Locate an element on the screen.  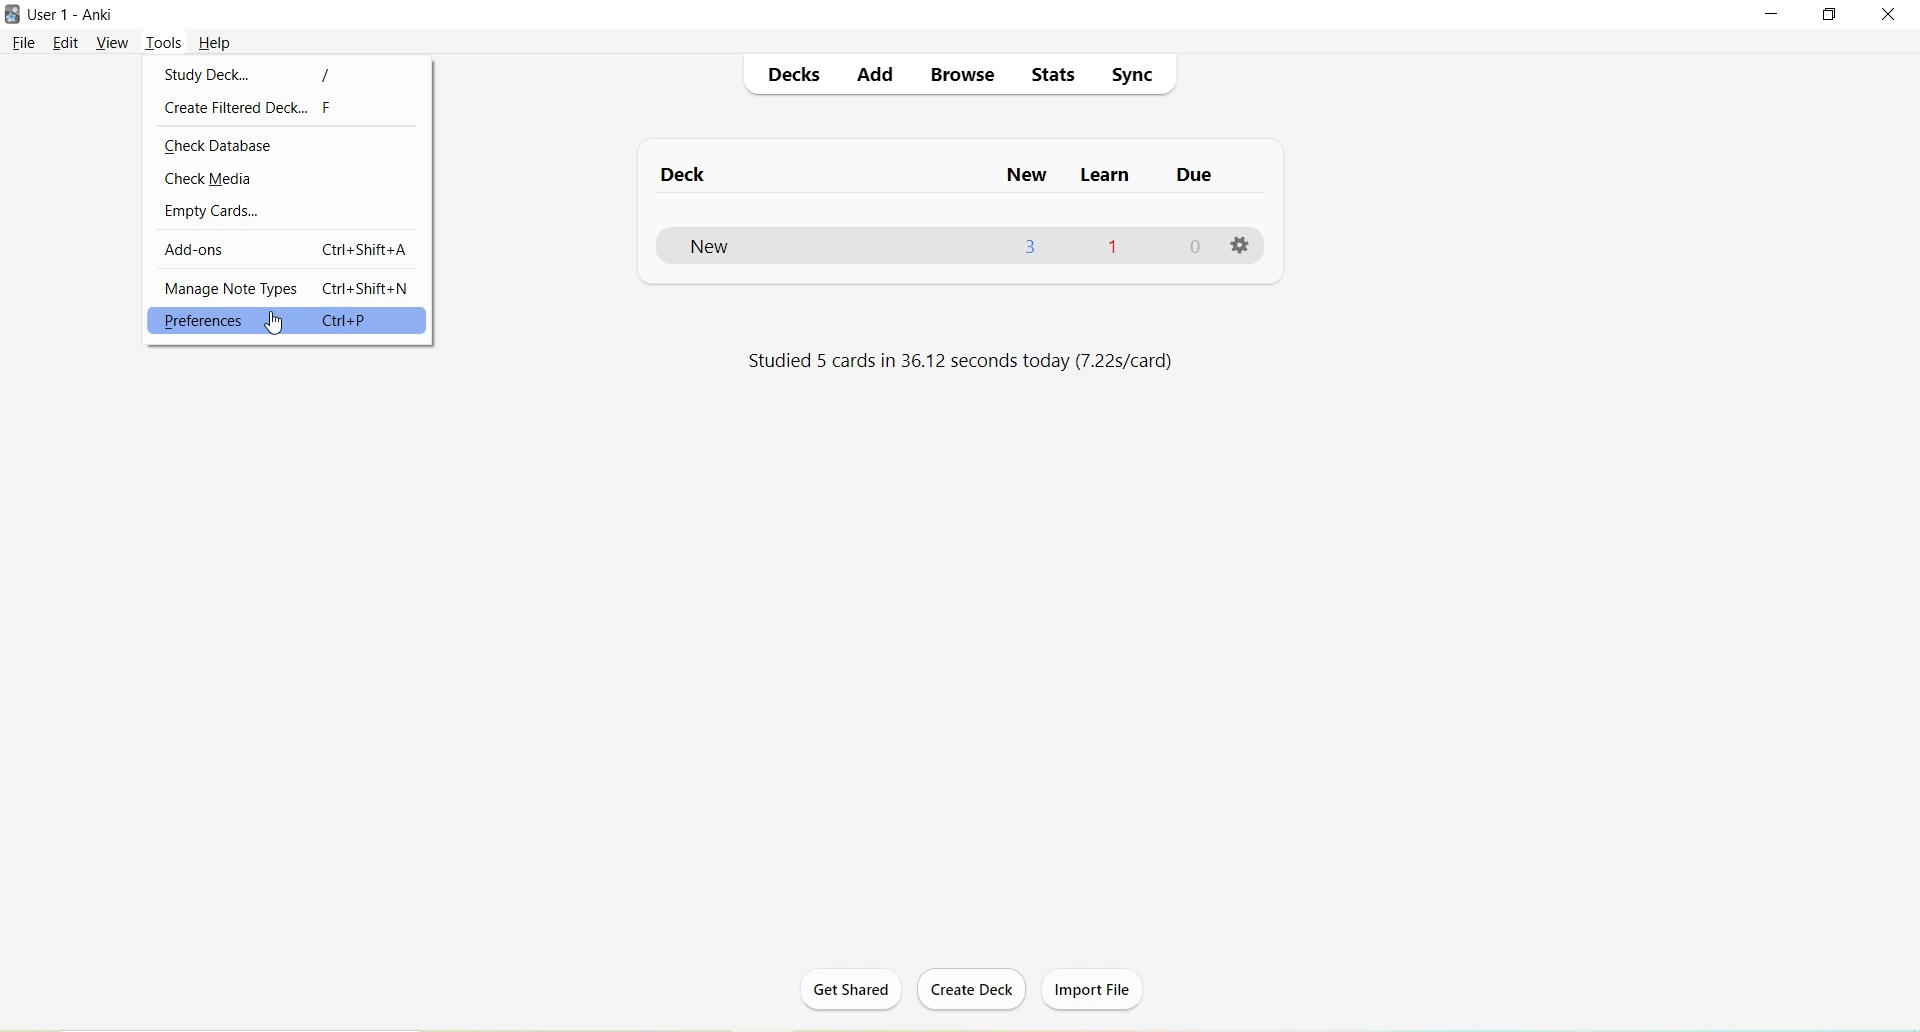
File is located at coordinates (25, 42).